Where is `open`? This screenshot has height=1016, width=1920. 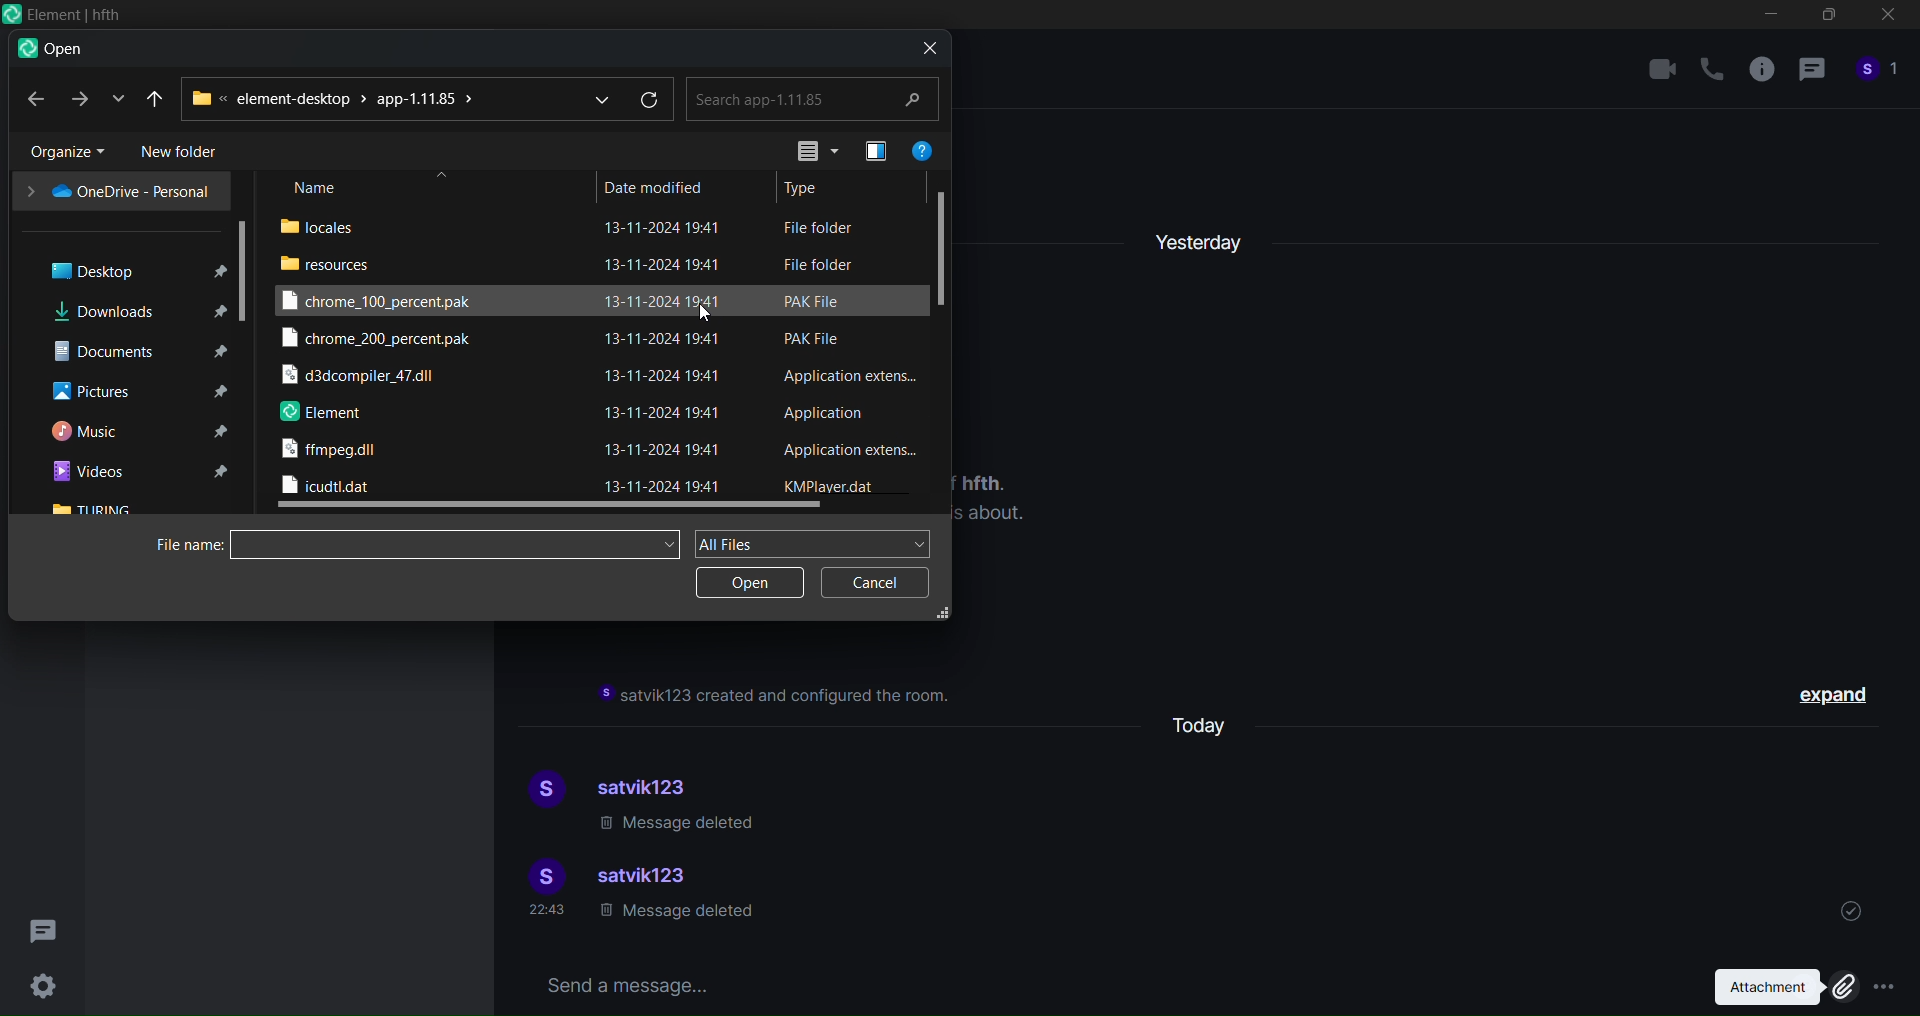
open is located at coordinates (750, 583).